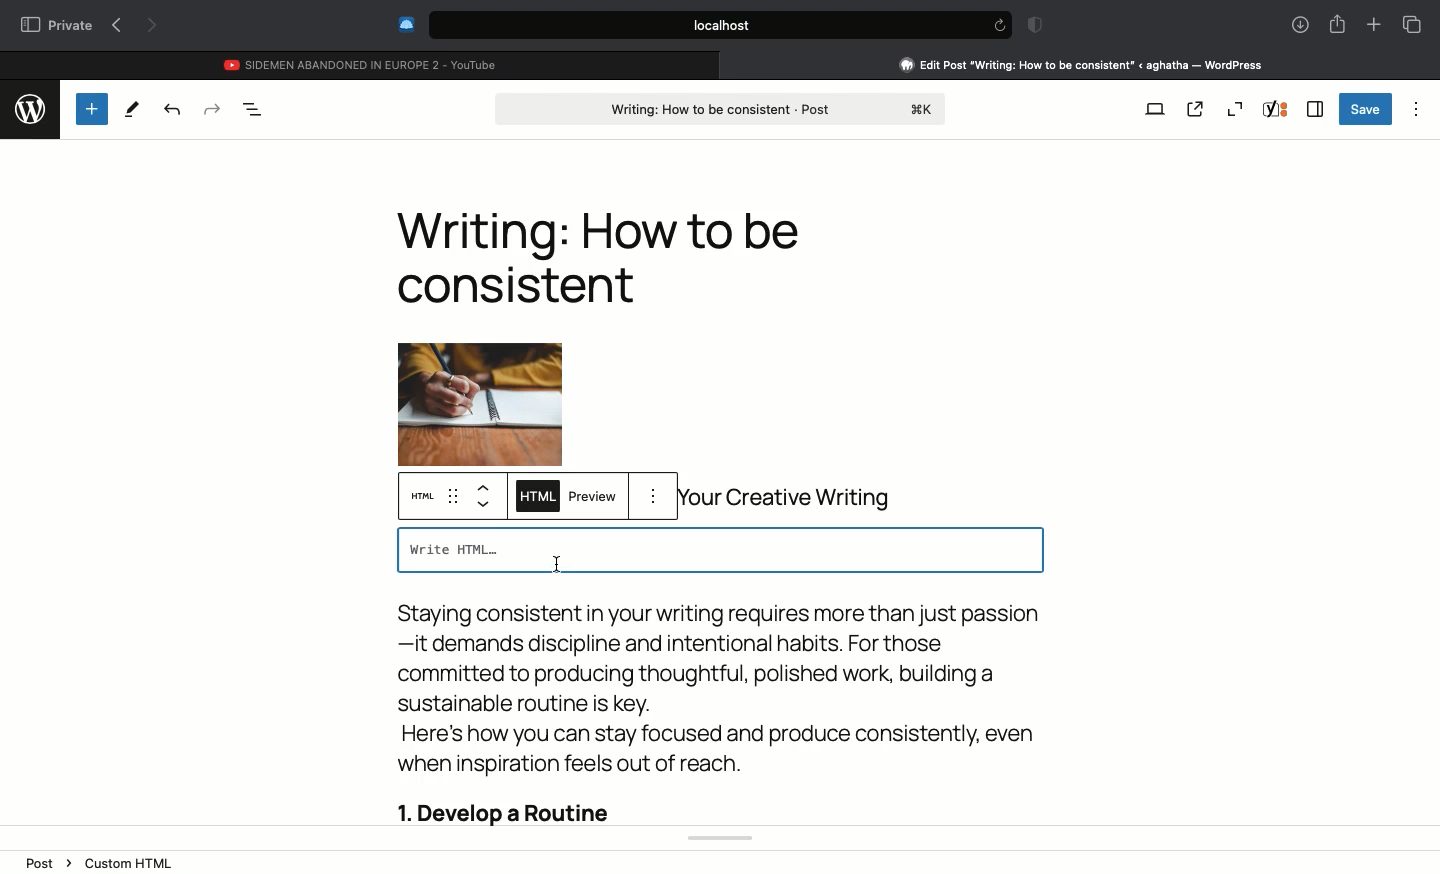 Image resolution: width=1440 pixels, height=874 pixels. Describe the element at coordinates (719, 551) in the screenshot. I see `Textbox` at that location.